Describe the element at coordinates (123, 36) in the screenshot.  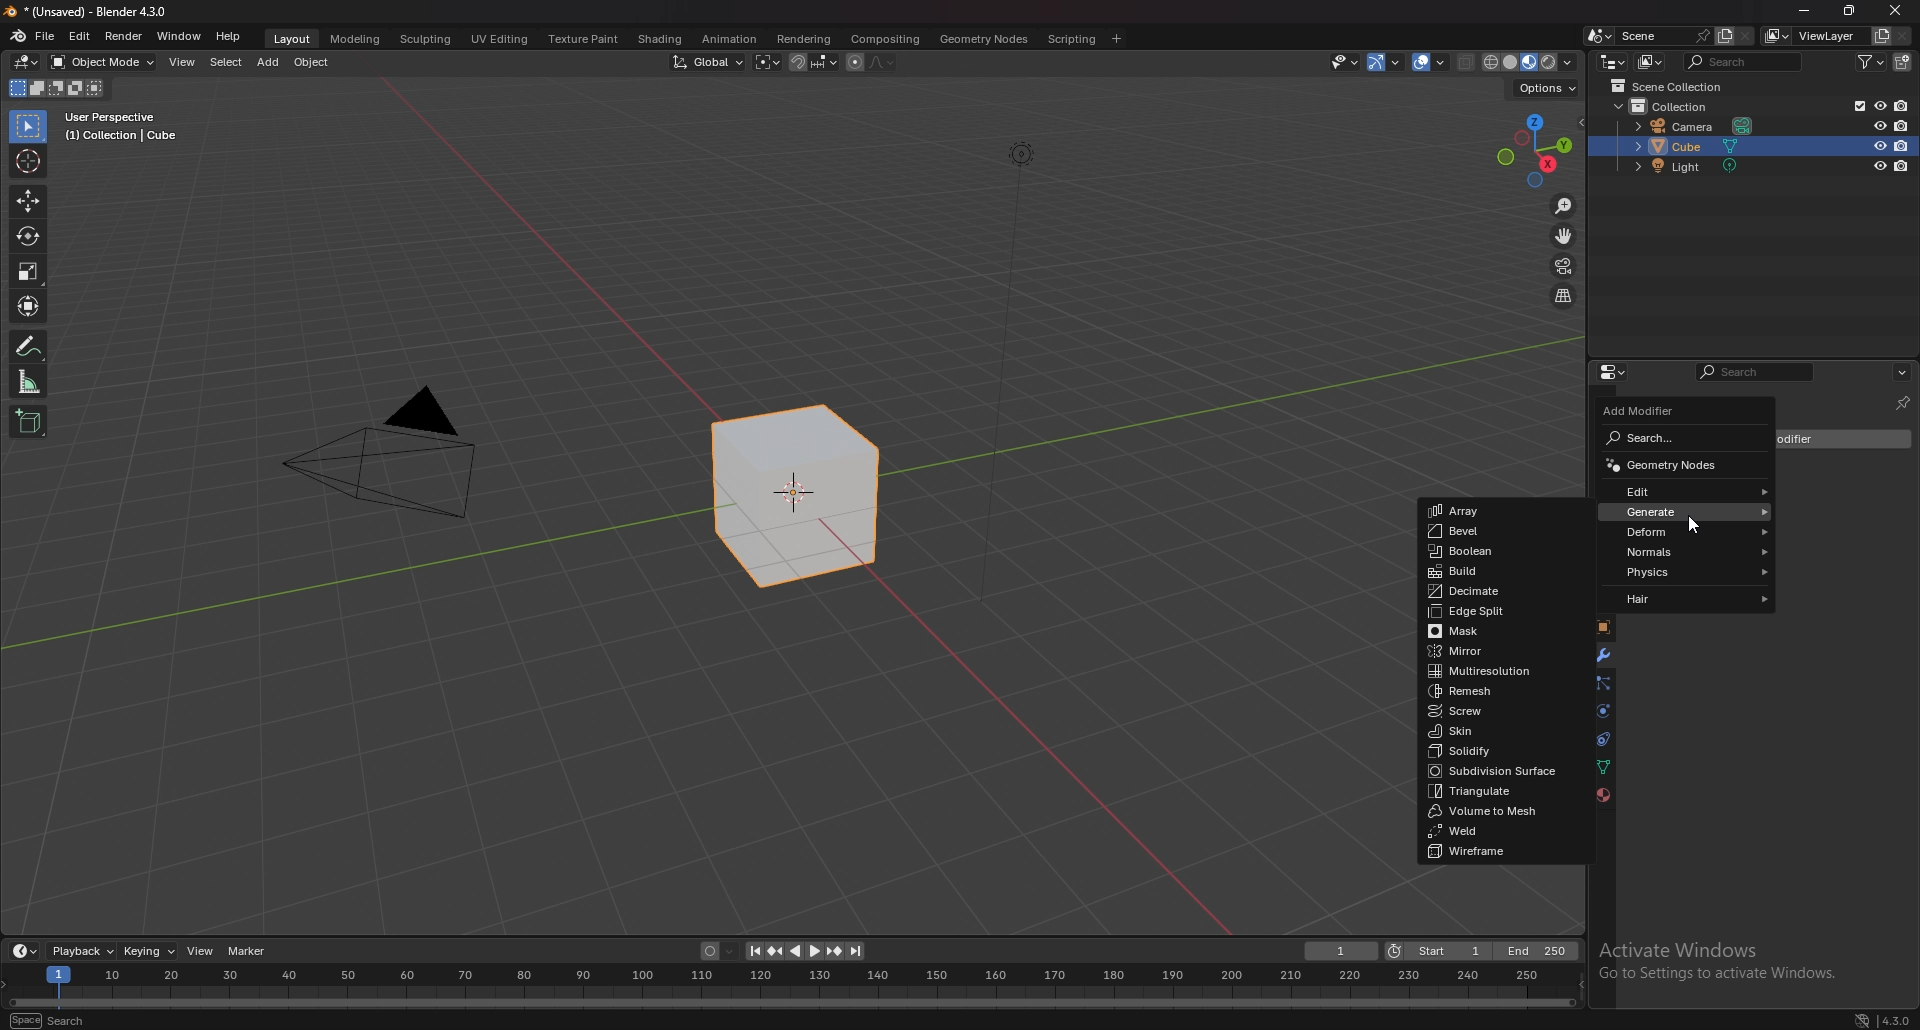
I see `render` at that location.